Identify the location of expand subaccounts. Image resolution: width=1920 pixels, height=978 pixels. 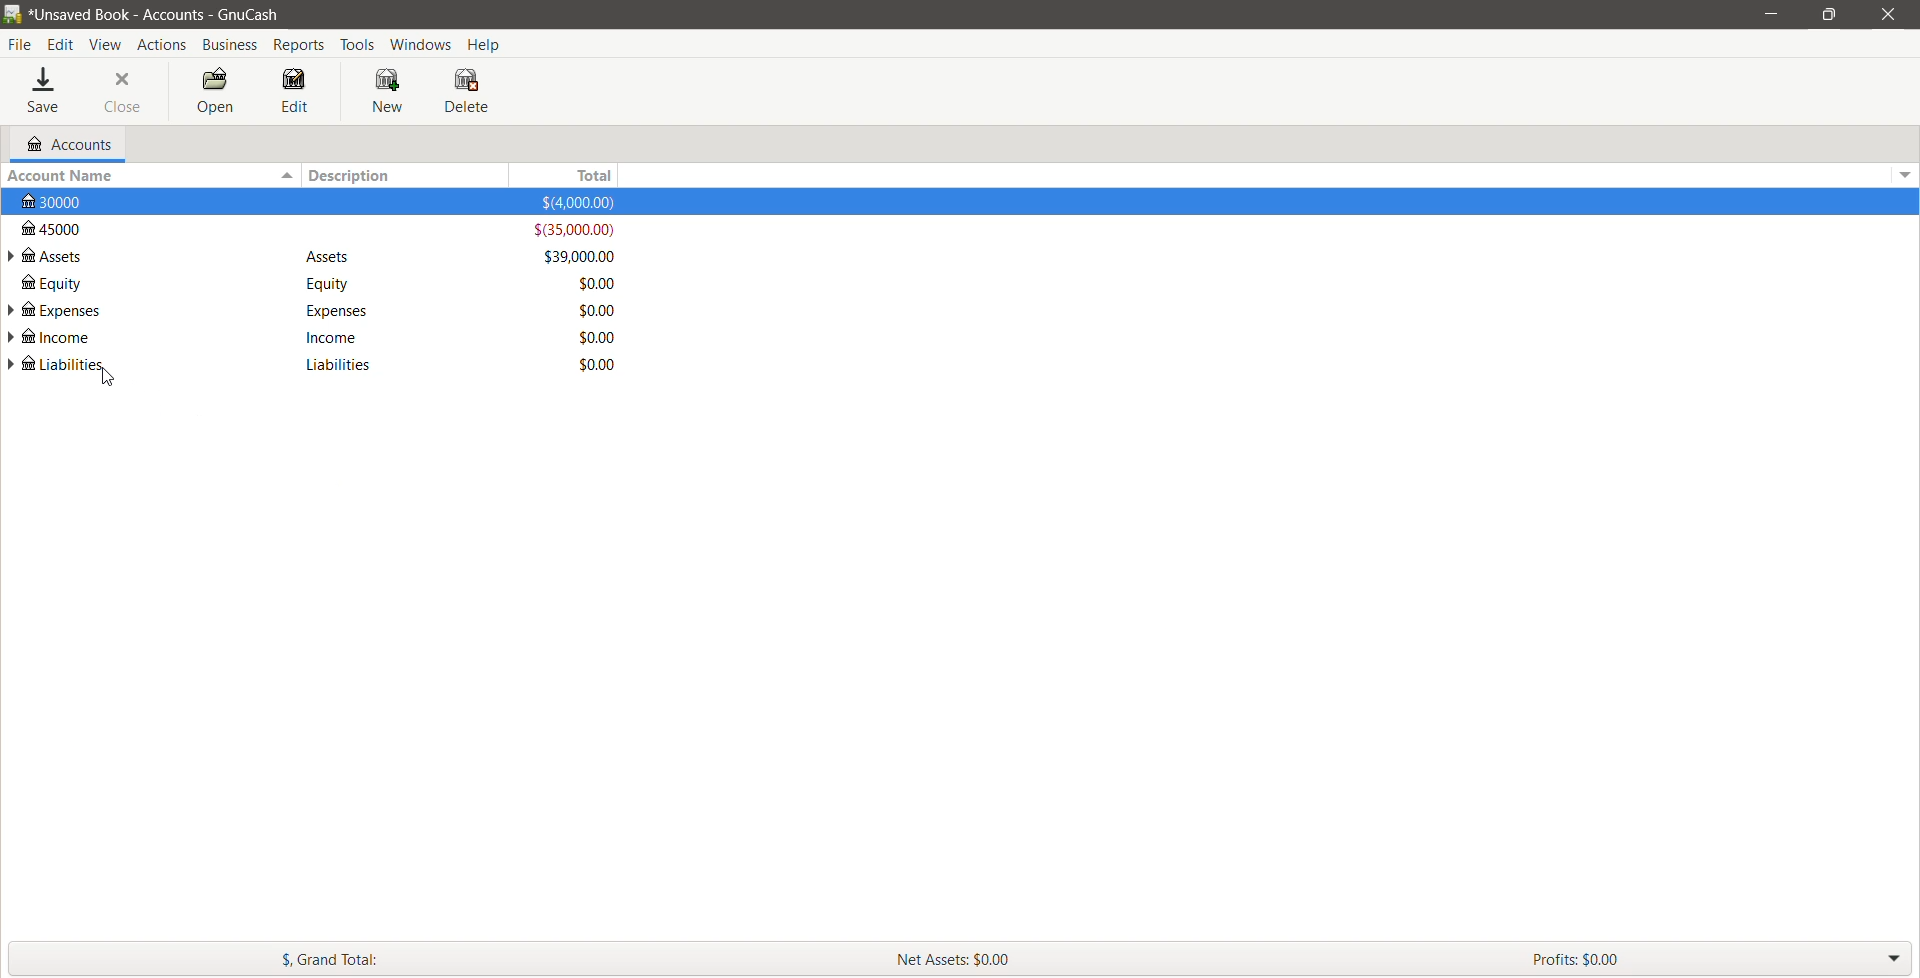
(12, 257).